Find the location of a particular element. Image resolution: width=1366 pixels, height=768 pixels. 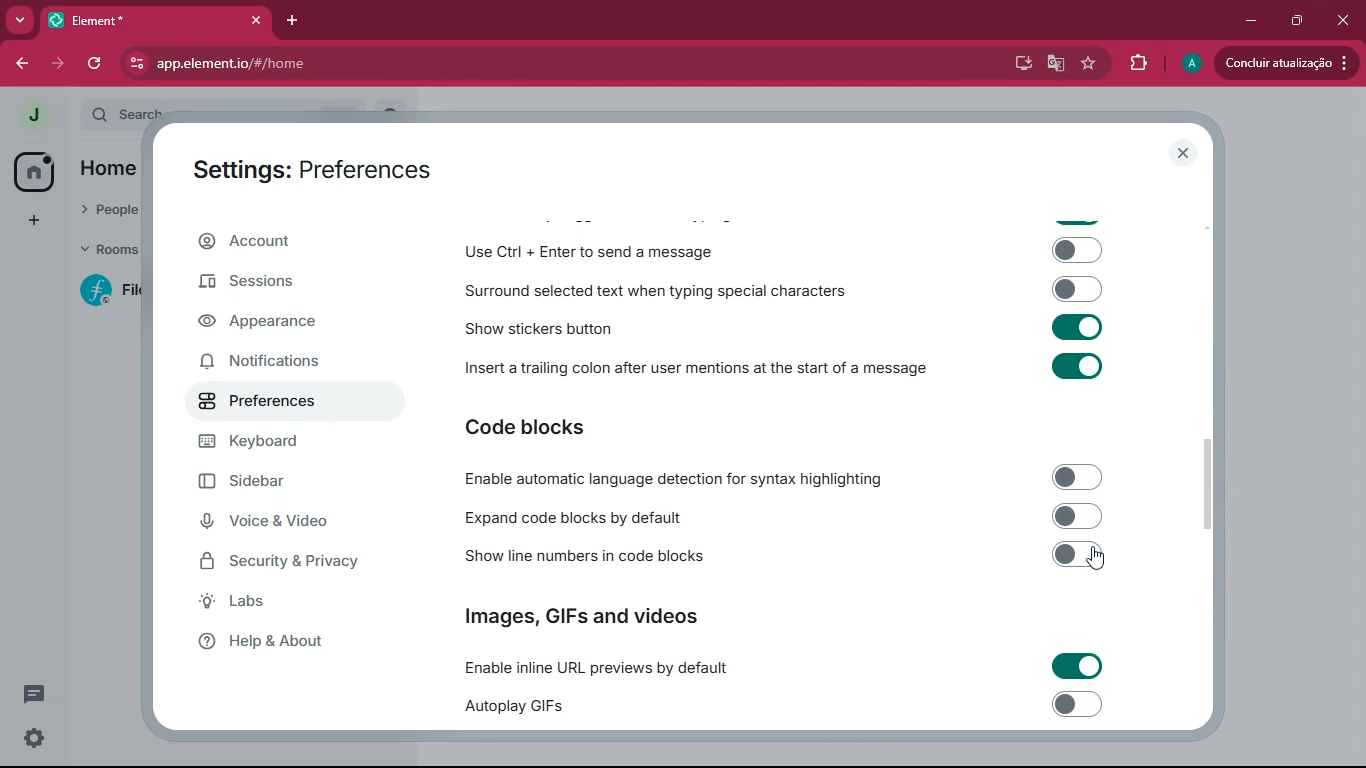

search ctrl k is located at coordinates (234, 115).